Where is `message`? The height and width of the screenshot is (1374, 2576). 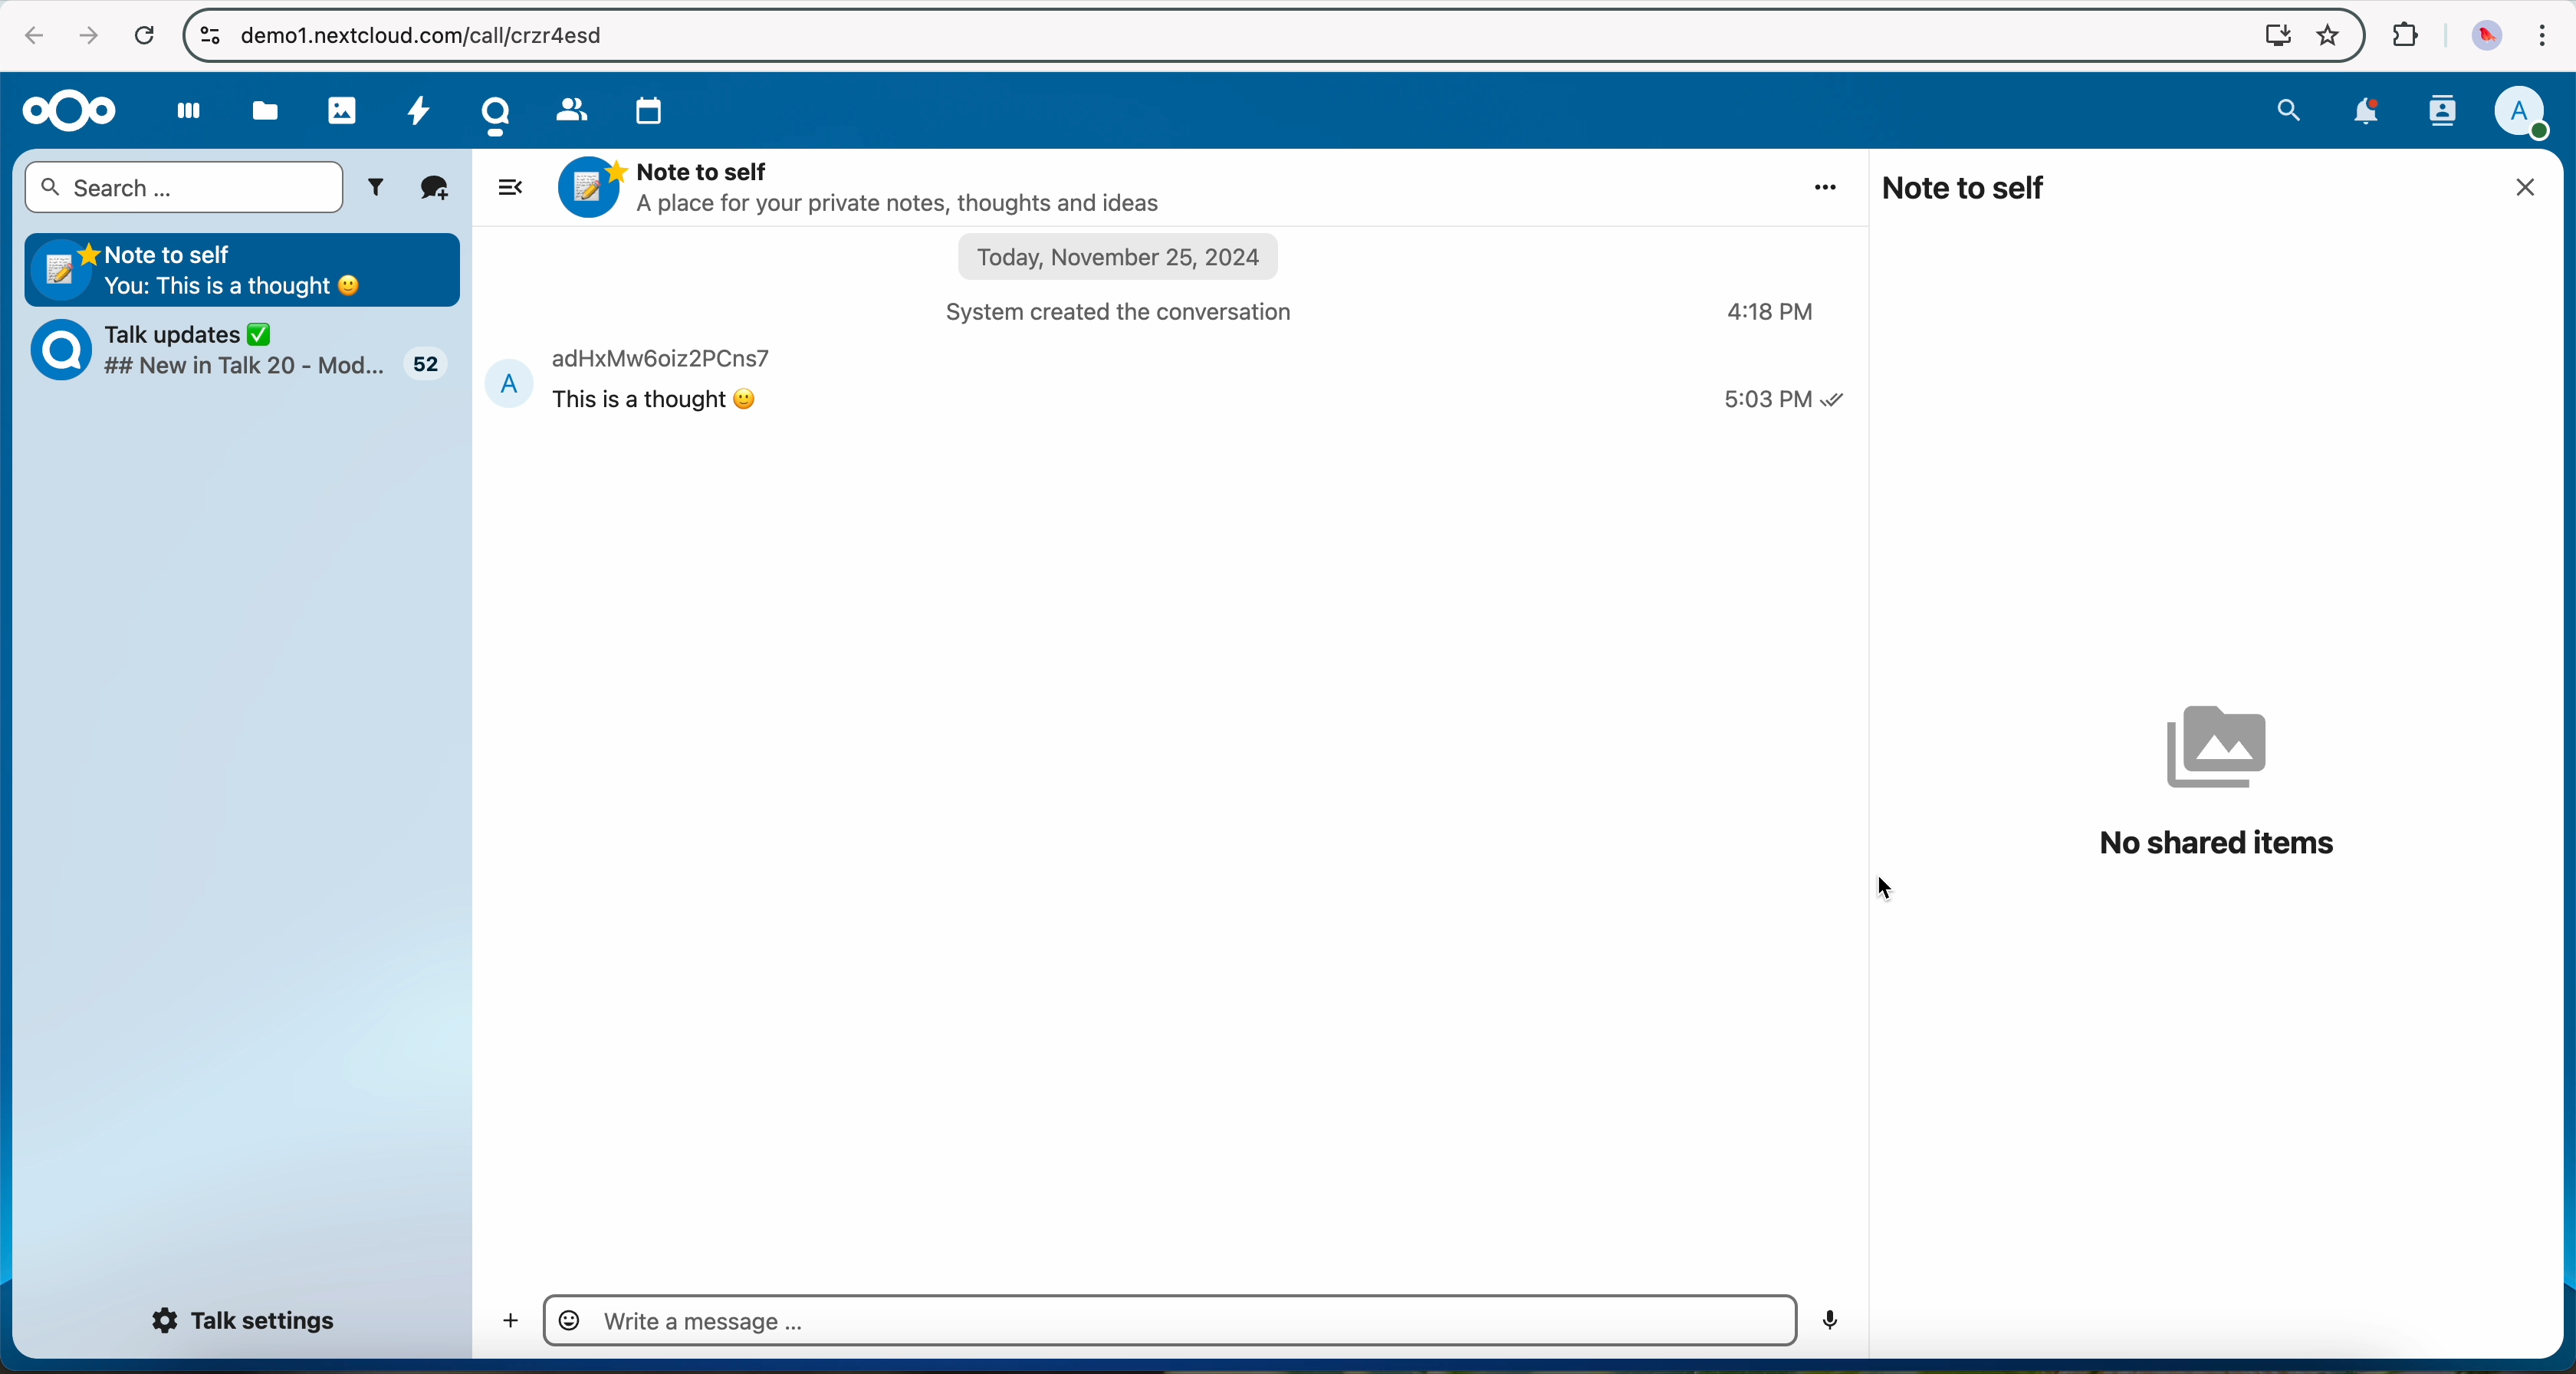 message is located at coordinates (707, 1321).